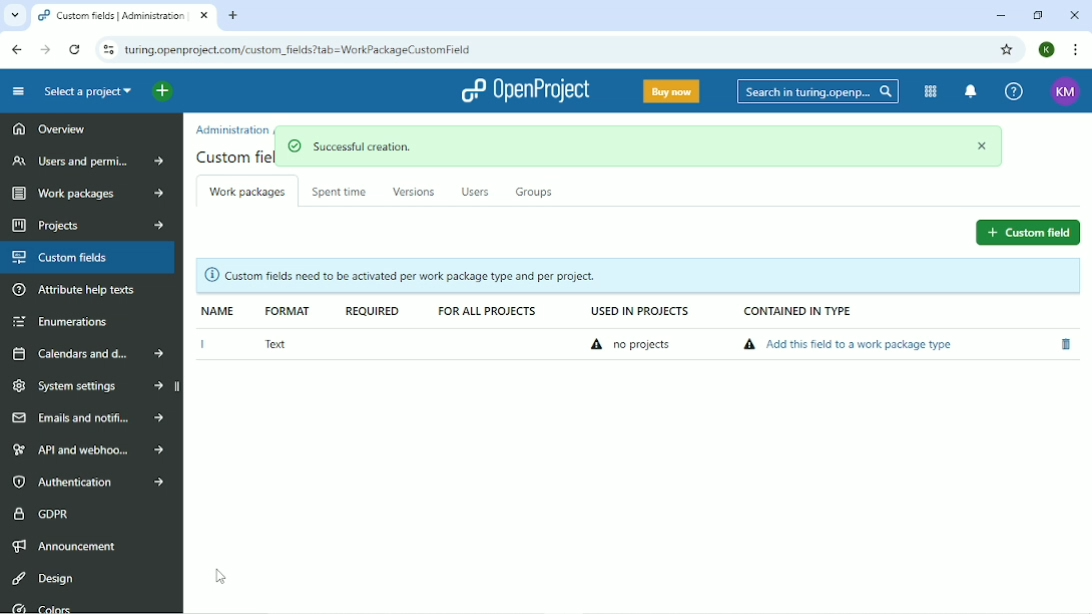  Describe the element at coordinates (247, 190) in the screenshot. I see `Work packages` at that location.